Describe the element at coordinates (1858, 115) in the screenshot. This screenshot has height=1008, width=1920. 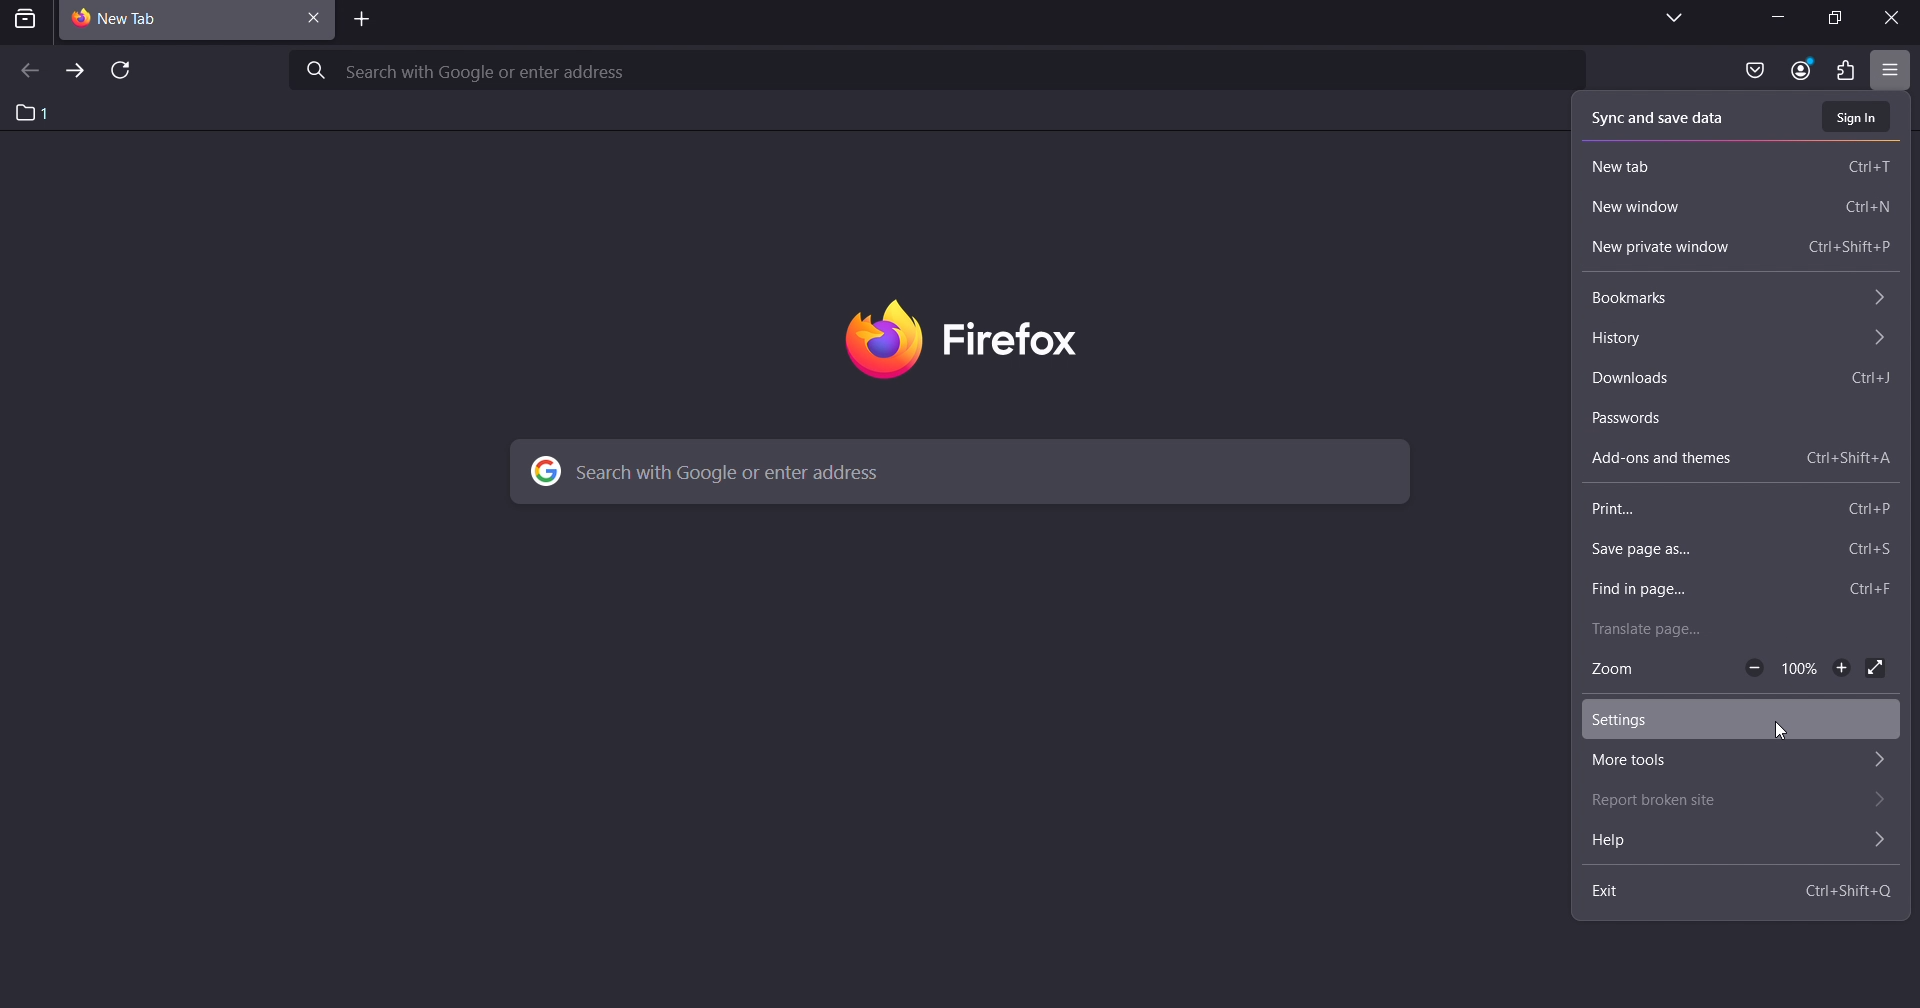
I see `sign in` at that location.